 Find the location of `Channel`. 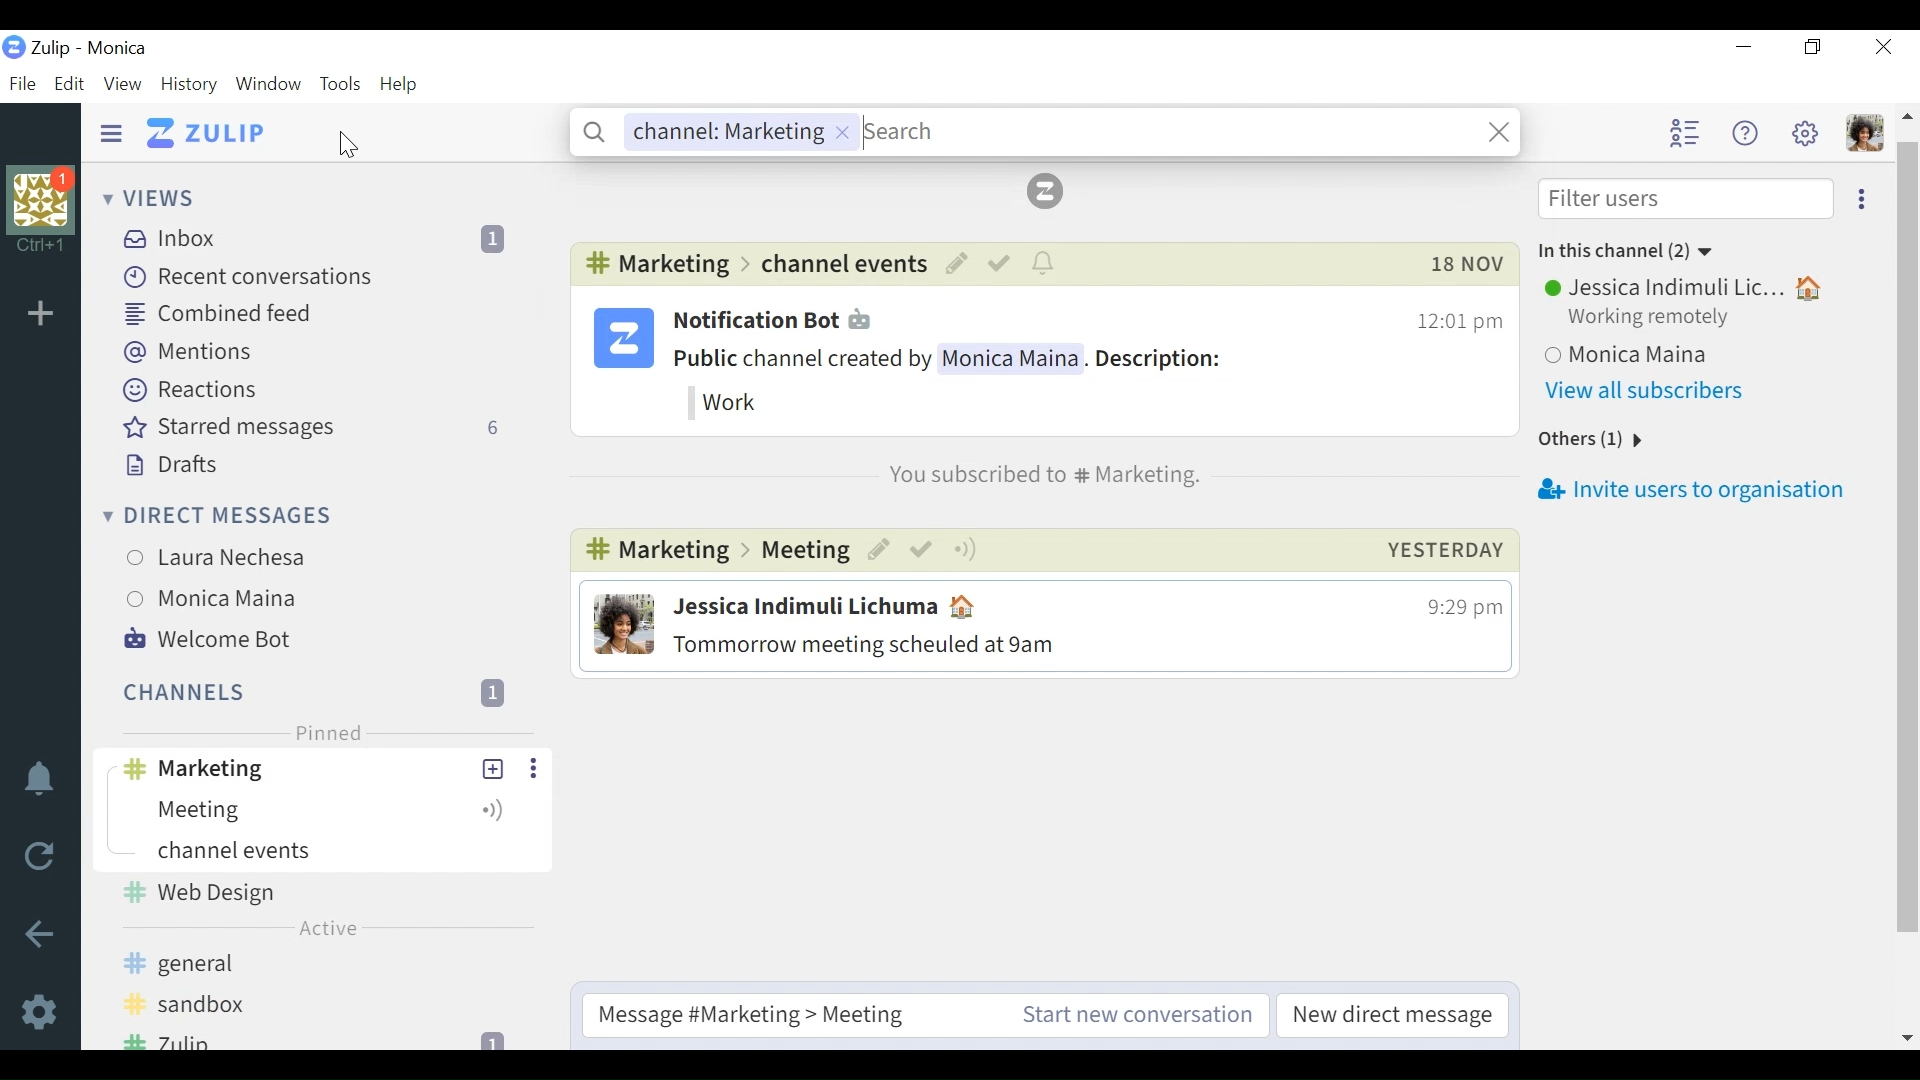

Channel is located at coordinates (325, 886).